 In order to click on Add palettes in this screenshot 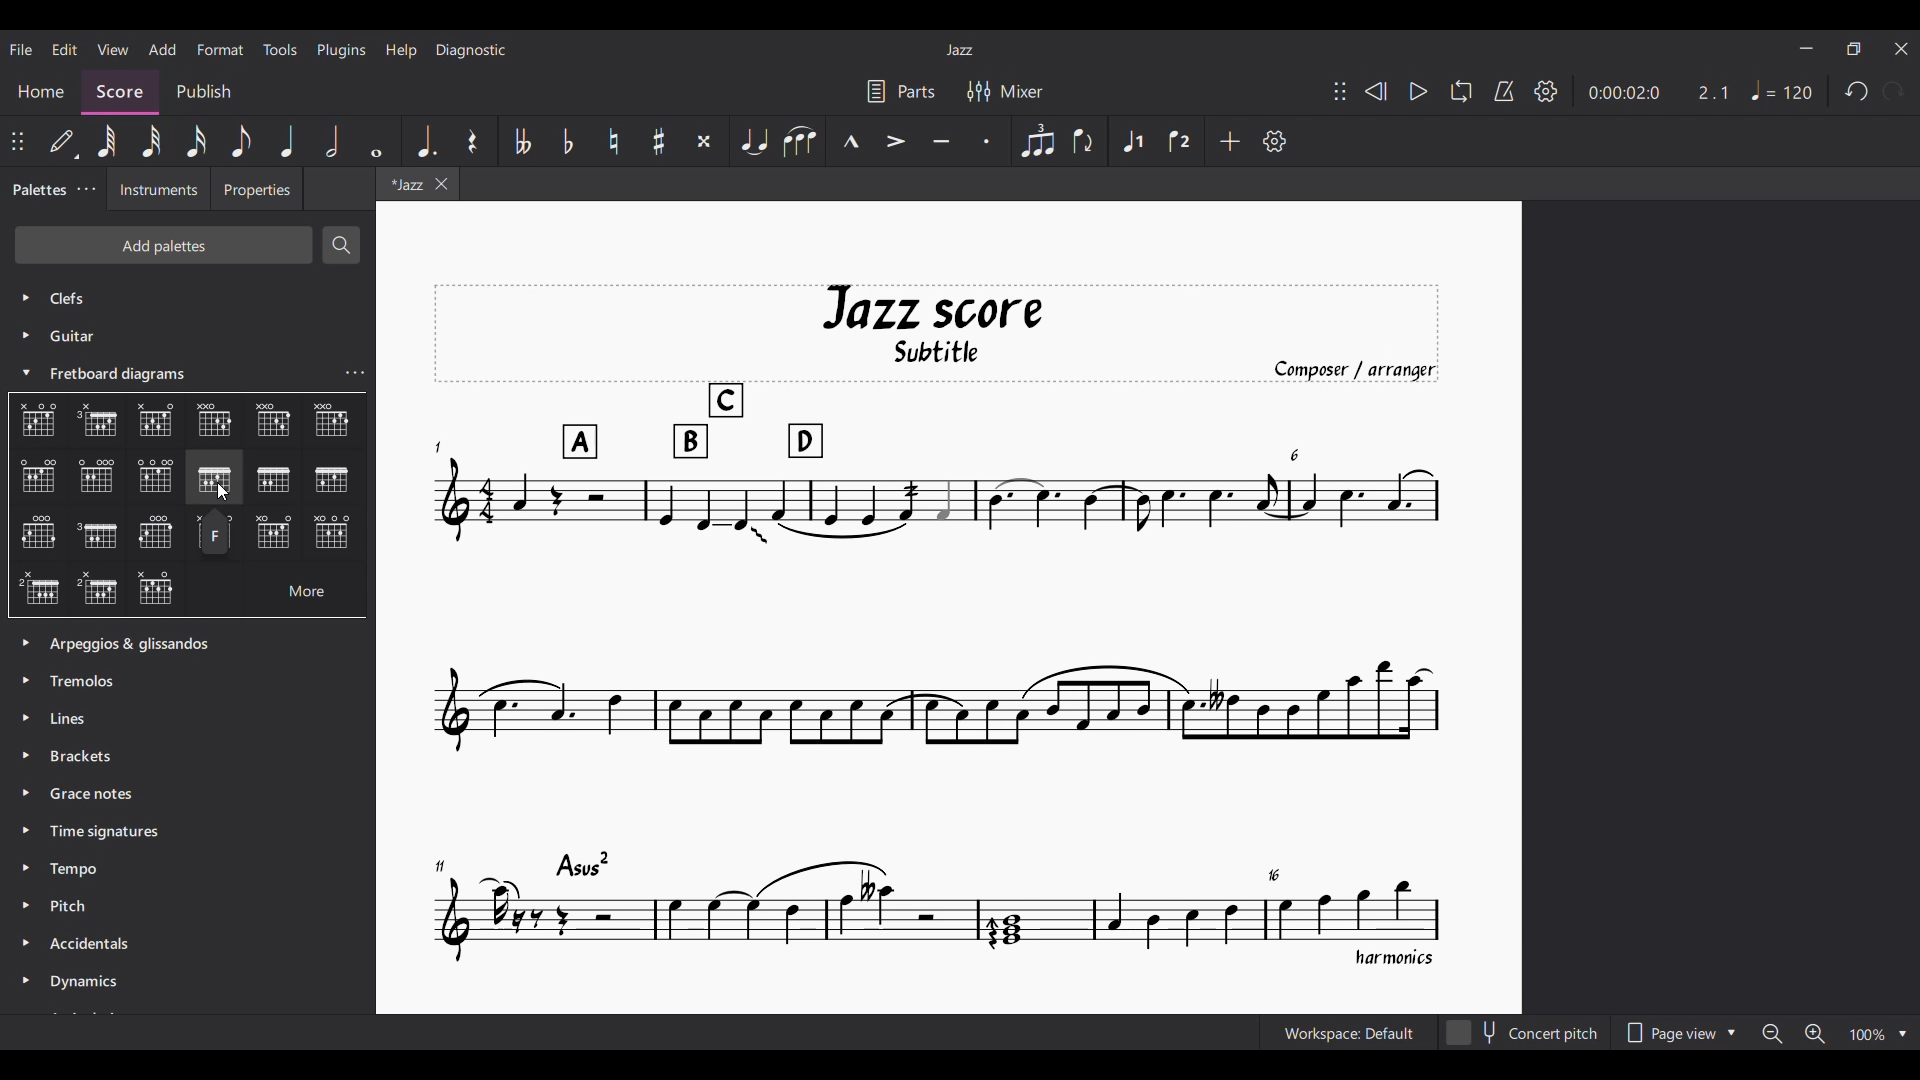, I will do `click(162, 244)`.